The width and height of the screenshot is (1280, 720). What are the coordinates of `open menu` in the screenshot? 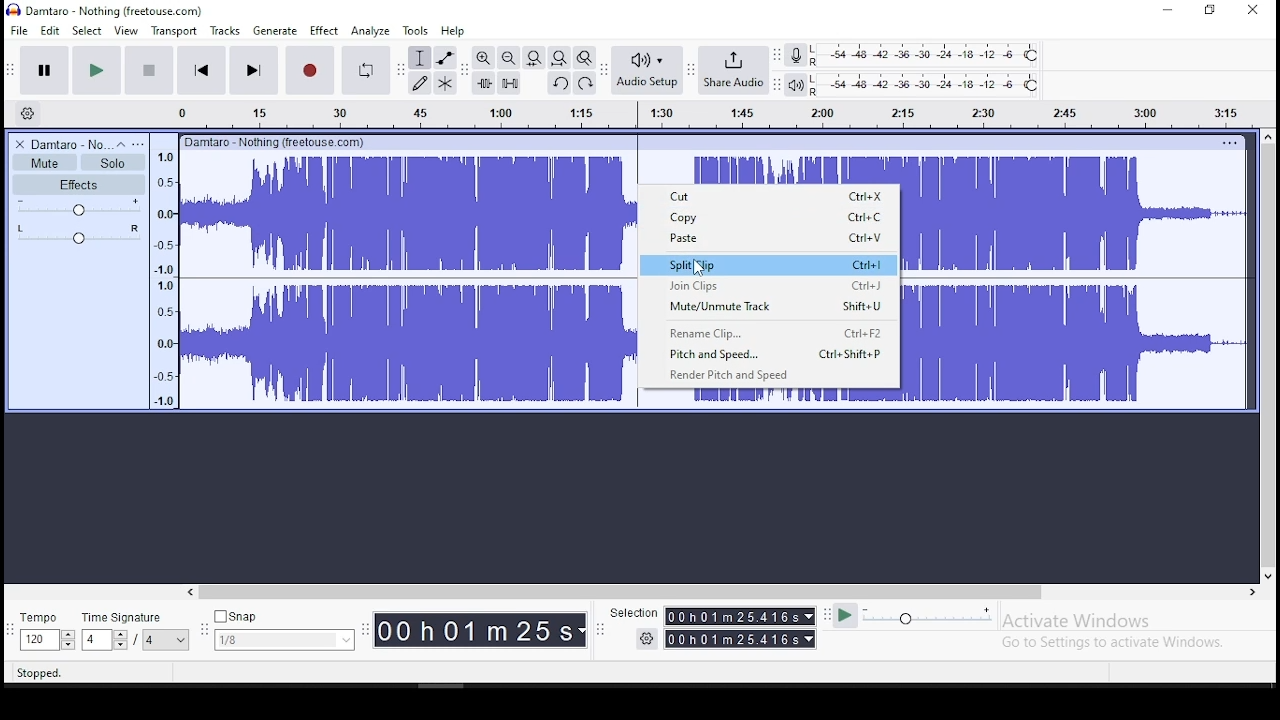 It's located at (138, 143).